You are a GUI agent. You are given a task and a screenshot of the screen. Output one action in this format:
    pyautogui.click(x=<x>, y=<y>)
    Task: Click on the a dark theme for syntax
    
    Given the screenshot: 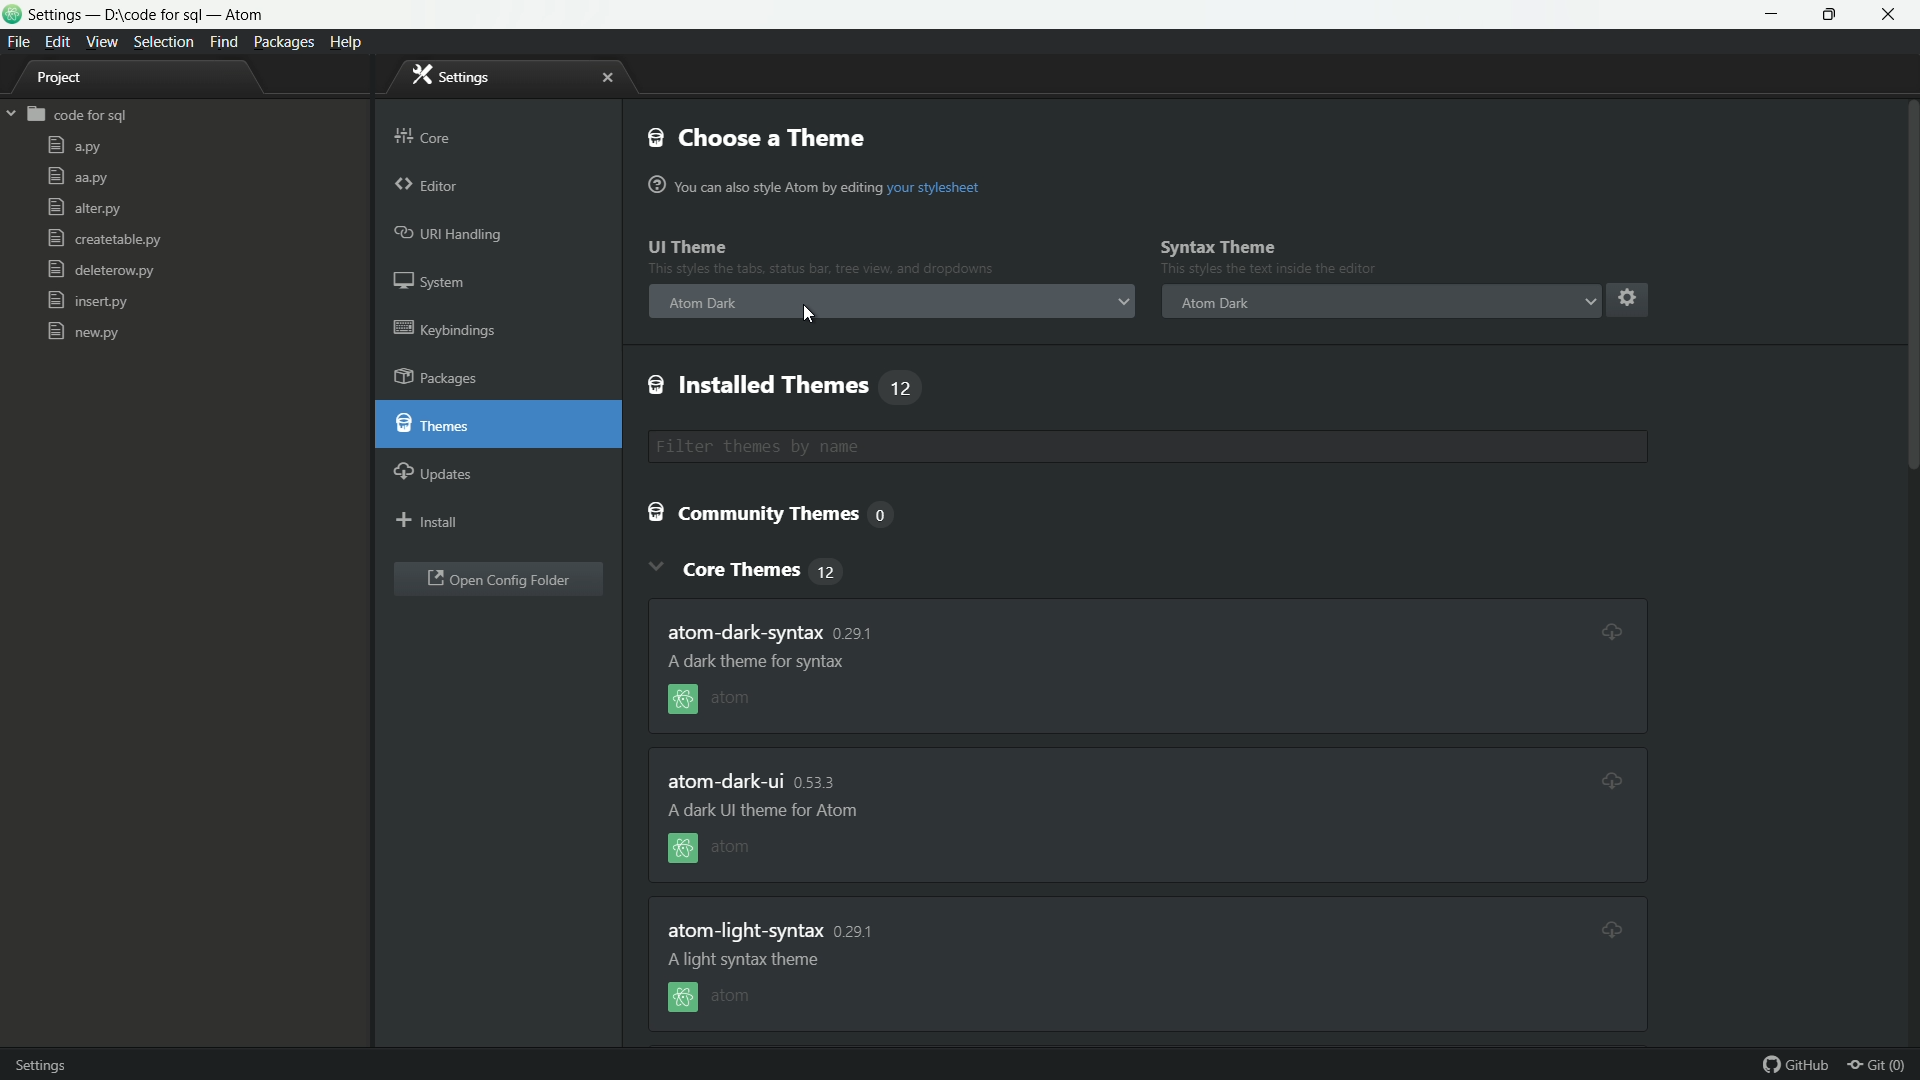 What is the action you would take?
    pyautogui.click(x=762, y=661)
    